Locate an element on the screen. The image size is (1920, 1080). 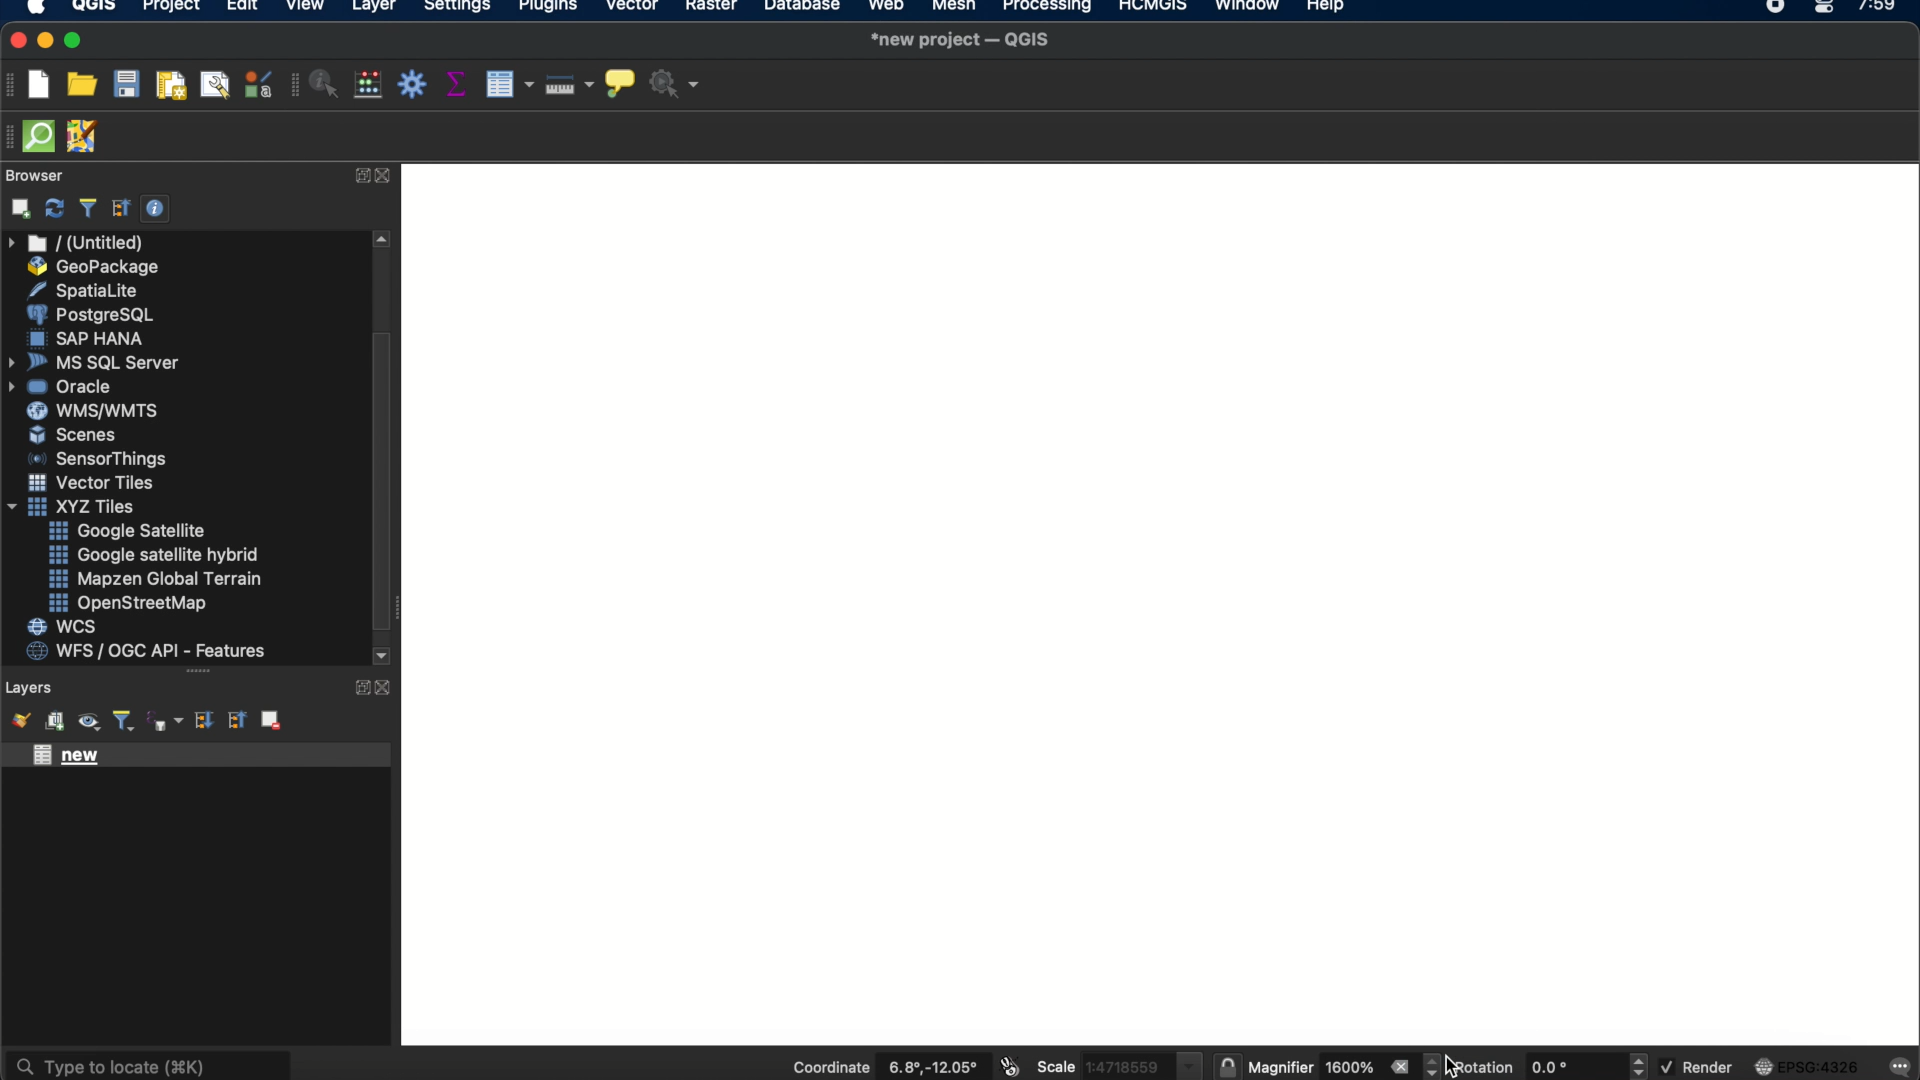
Magnifier is located at coordinates (1295, 1064).